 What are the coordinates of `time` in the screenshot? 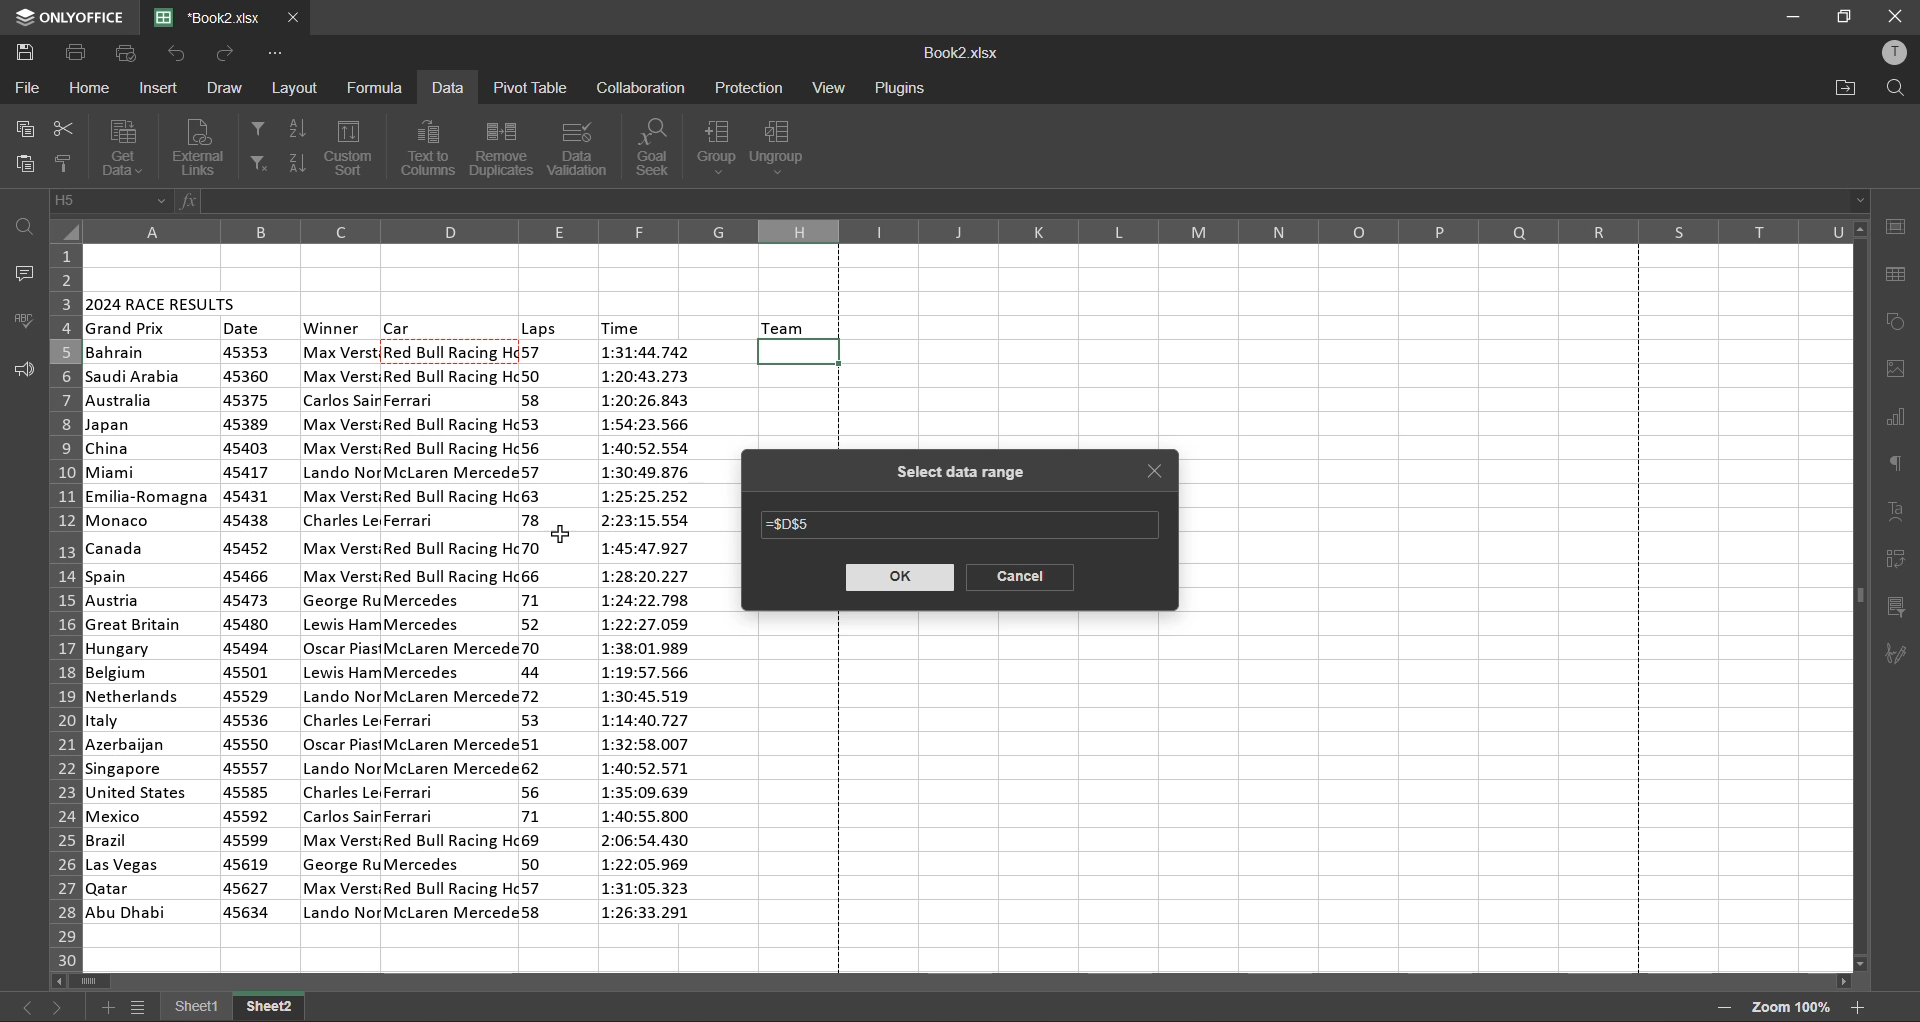 It's located at (651, 636).